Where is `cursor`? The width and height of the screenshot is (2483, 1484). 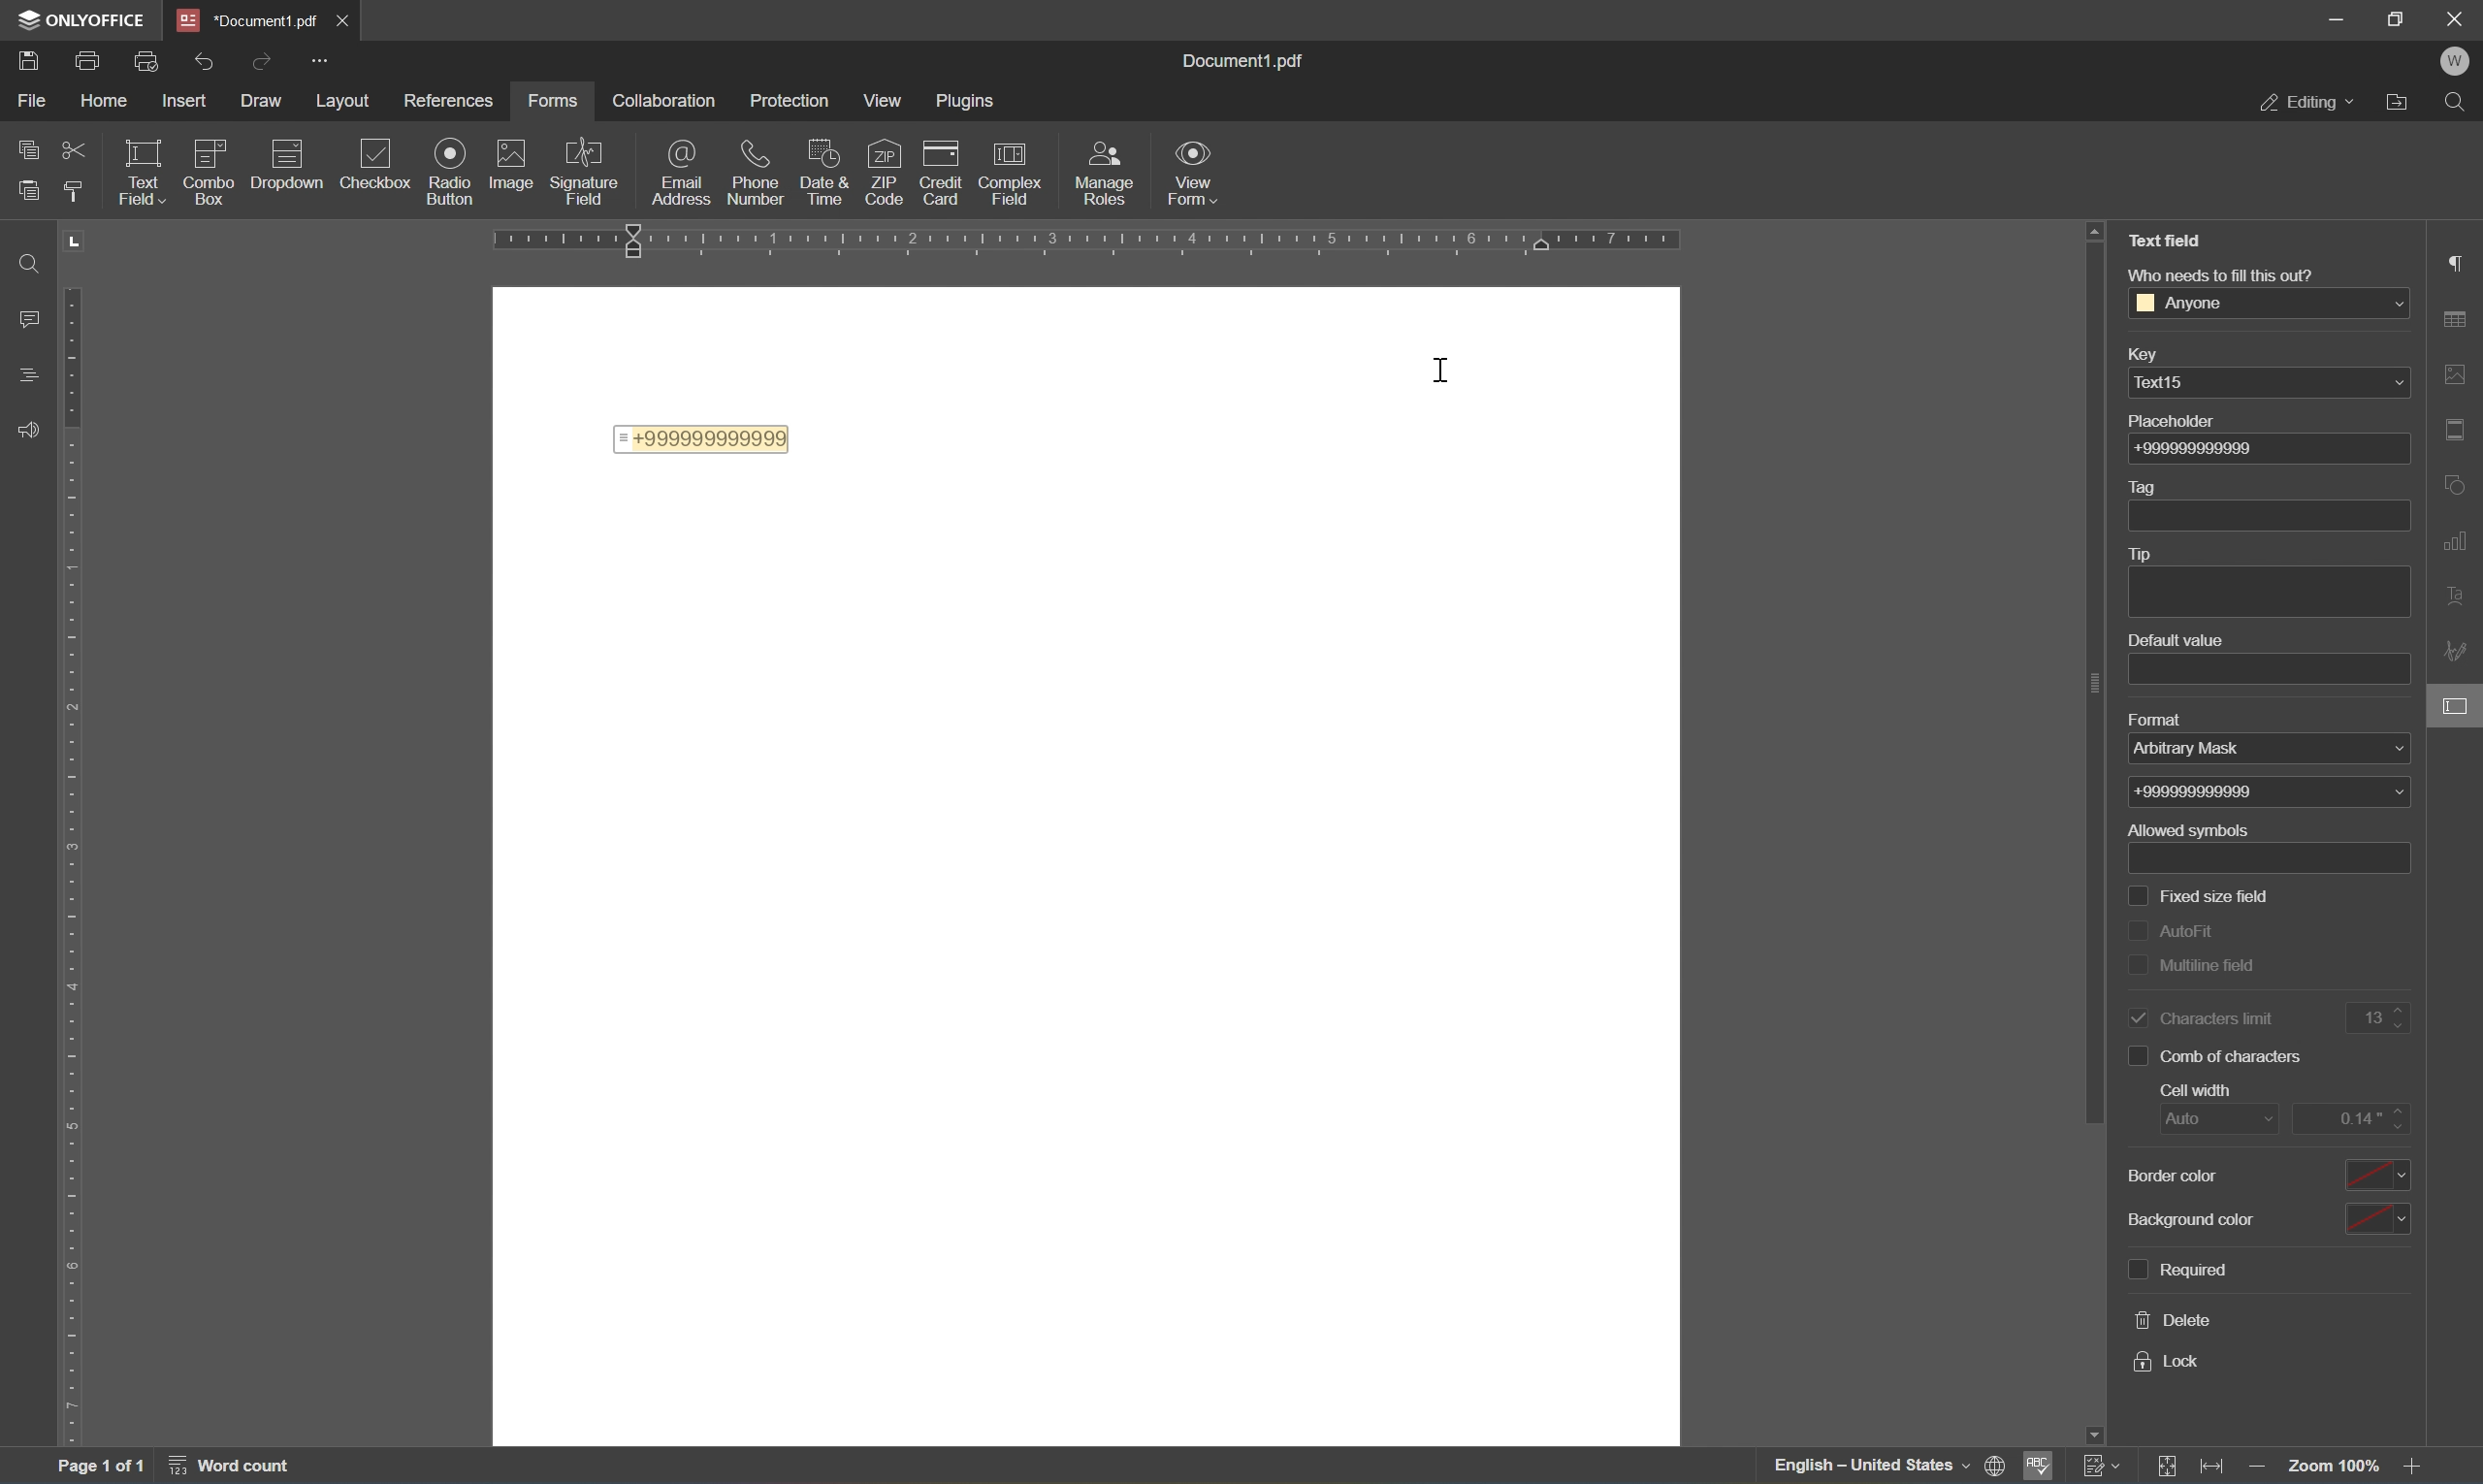
cursor is located at coordinates (2461, 714).